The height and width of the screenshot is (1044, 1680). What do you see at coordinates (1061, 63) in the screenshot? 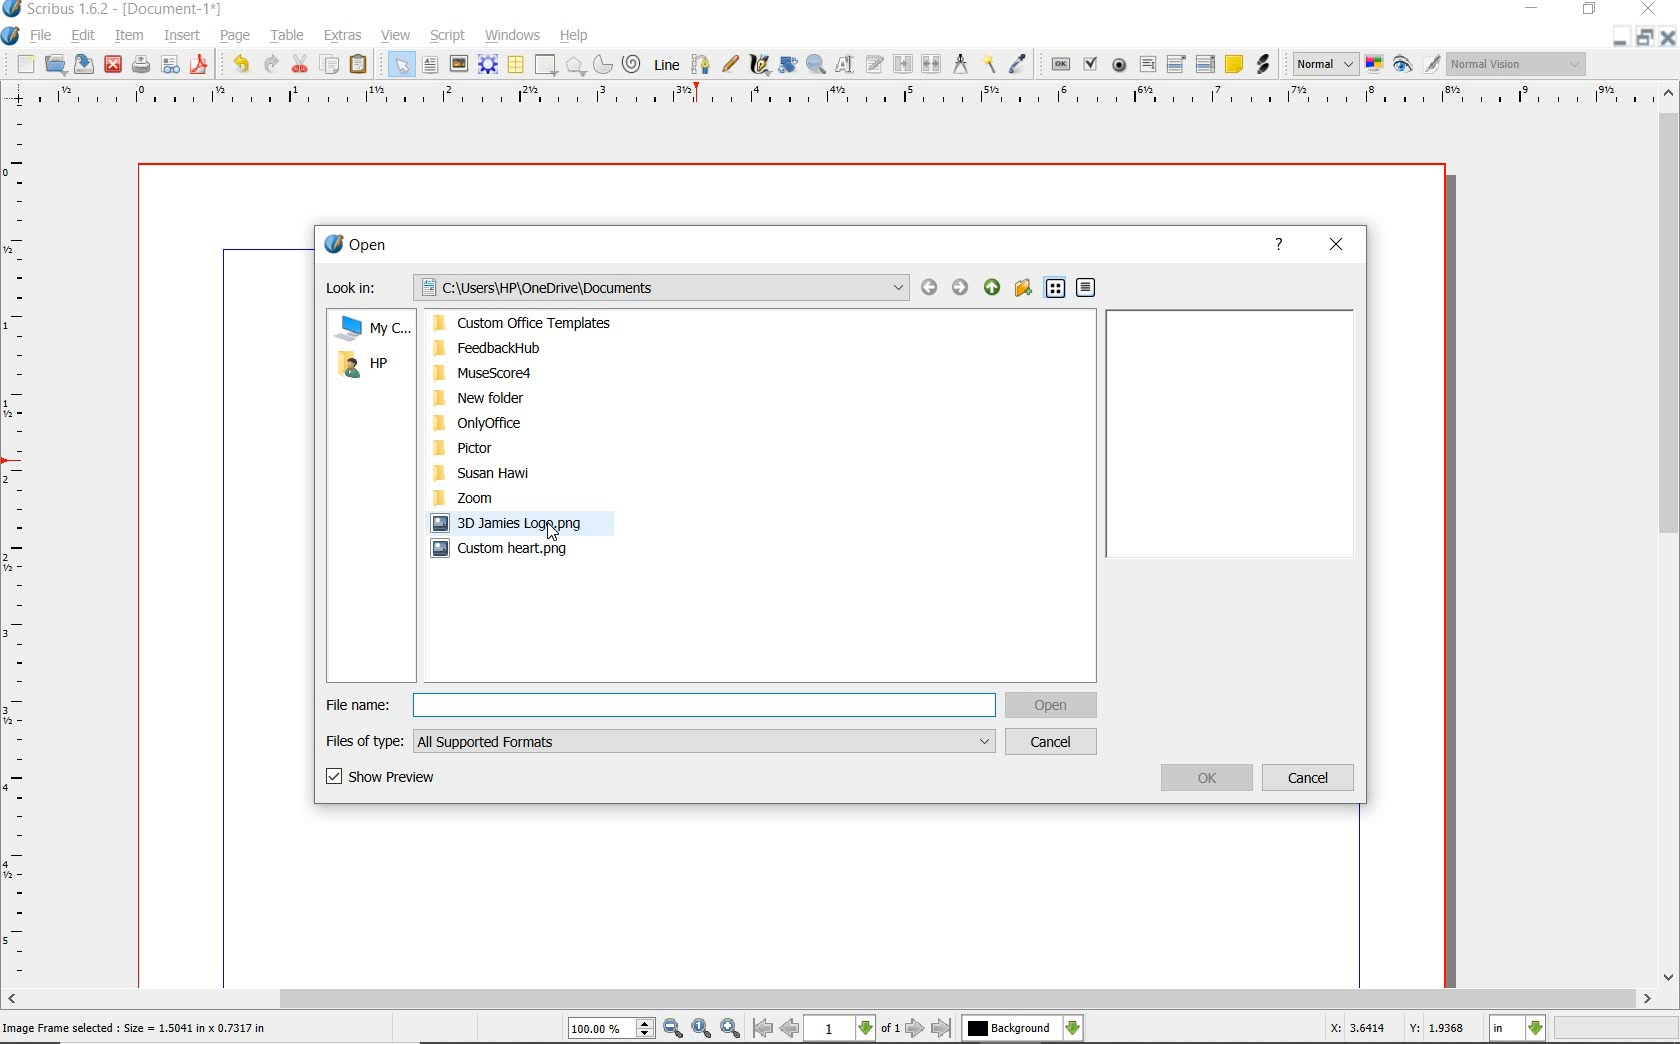
I see `pdf push button` at bounding box center [1061, 63].